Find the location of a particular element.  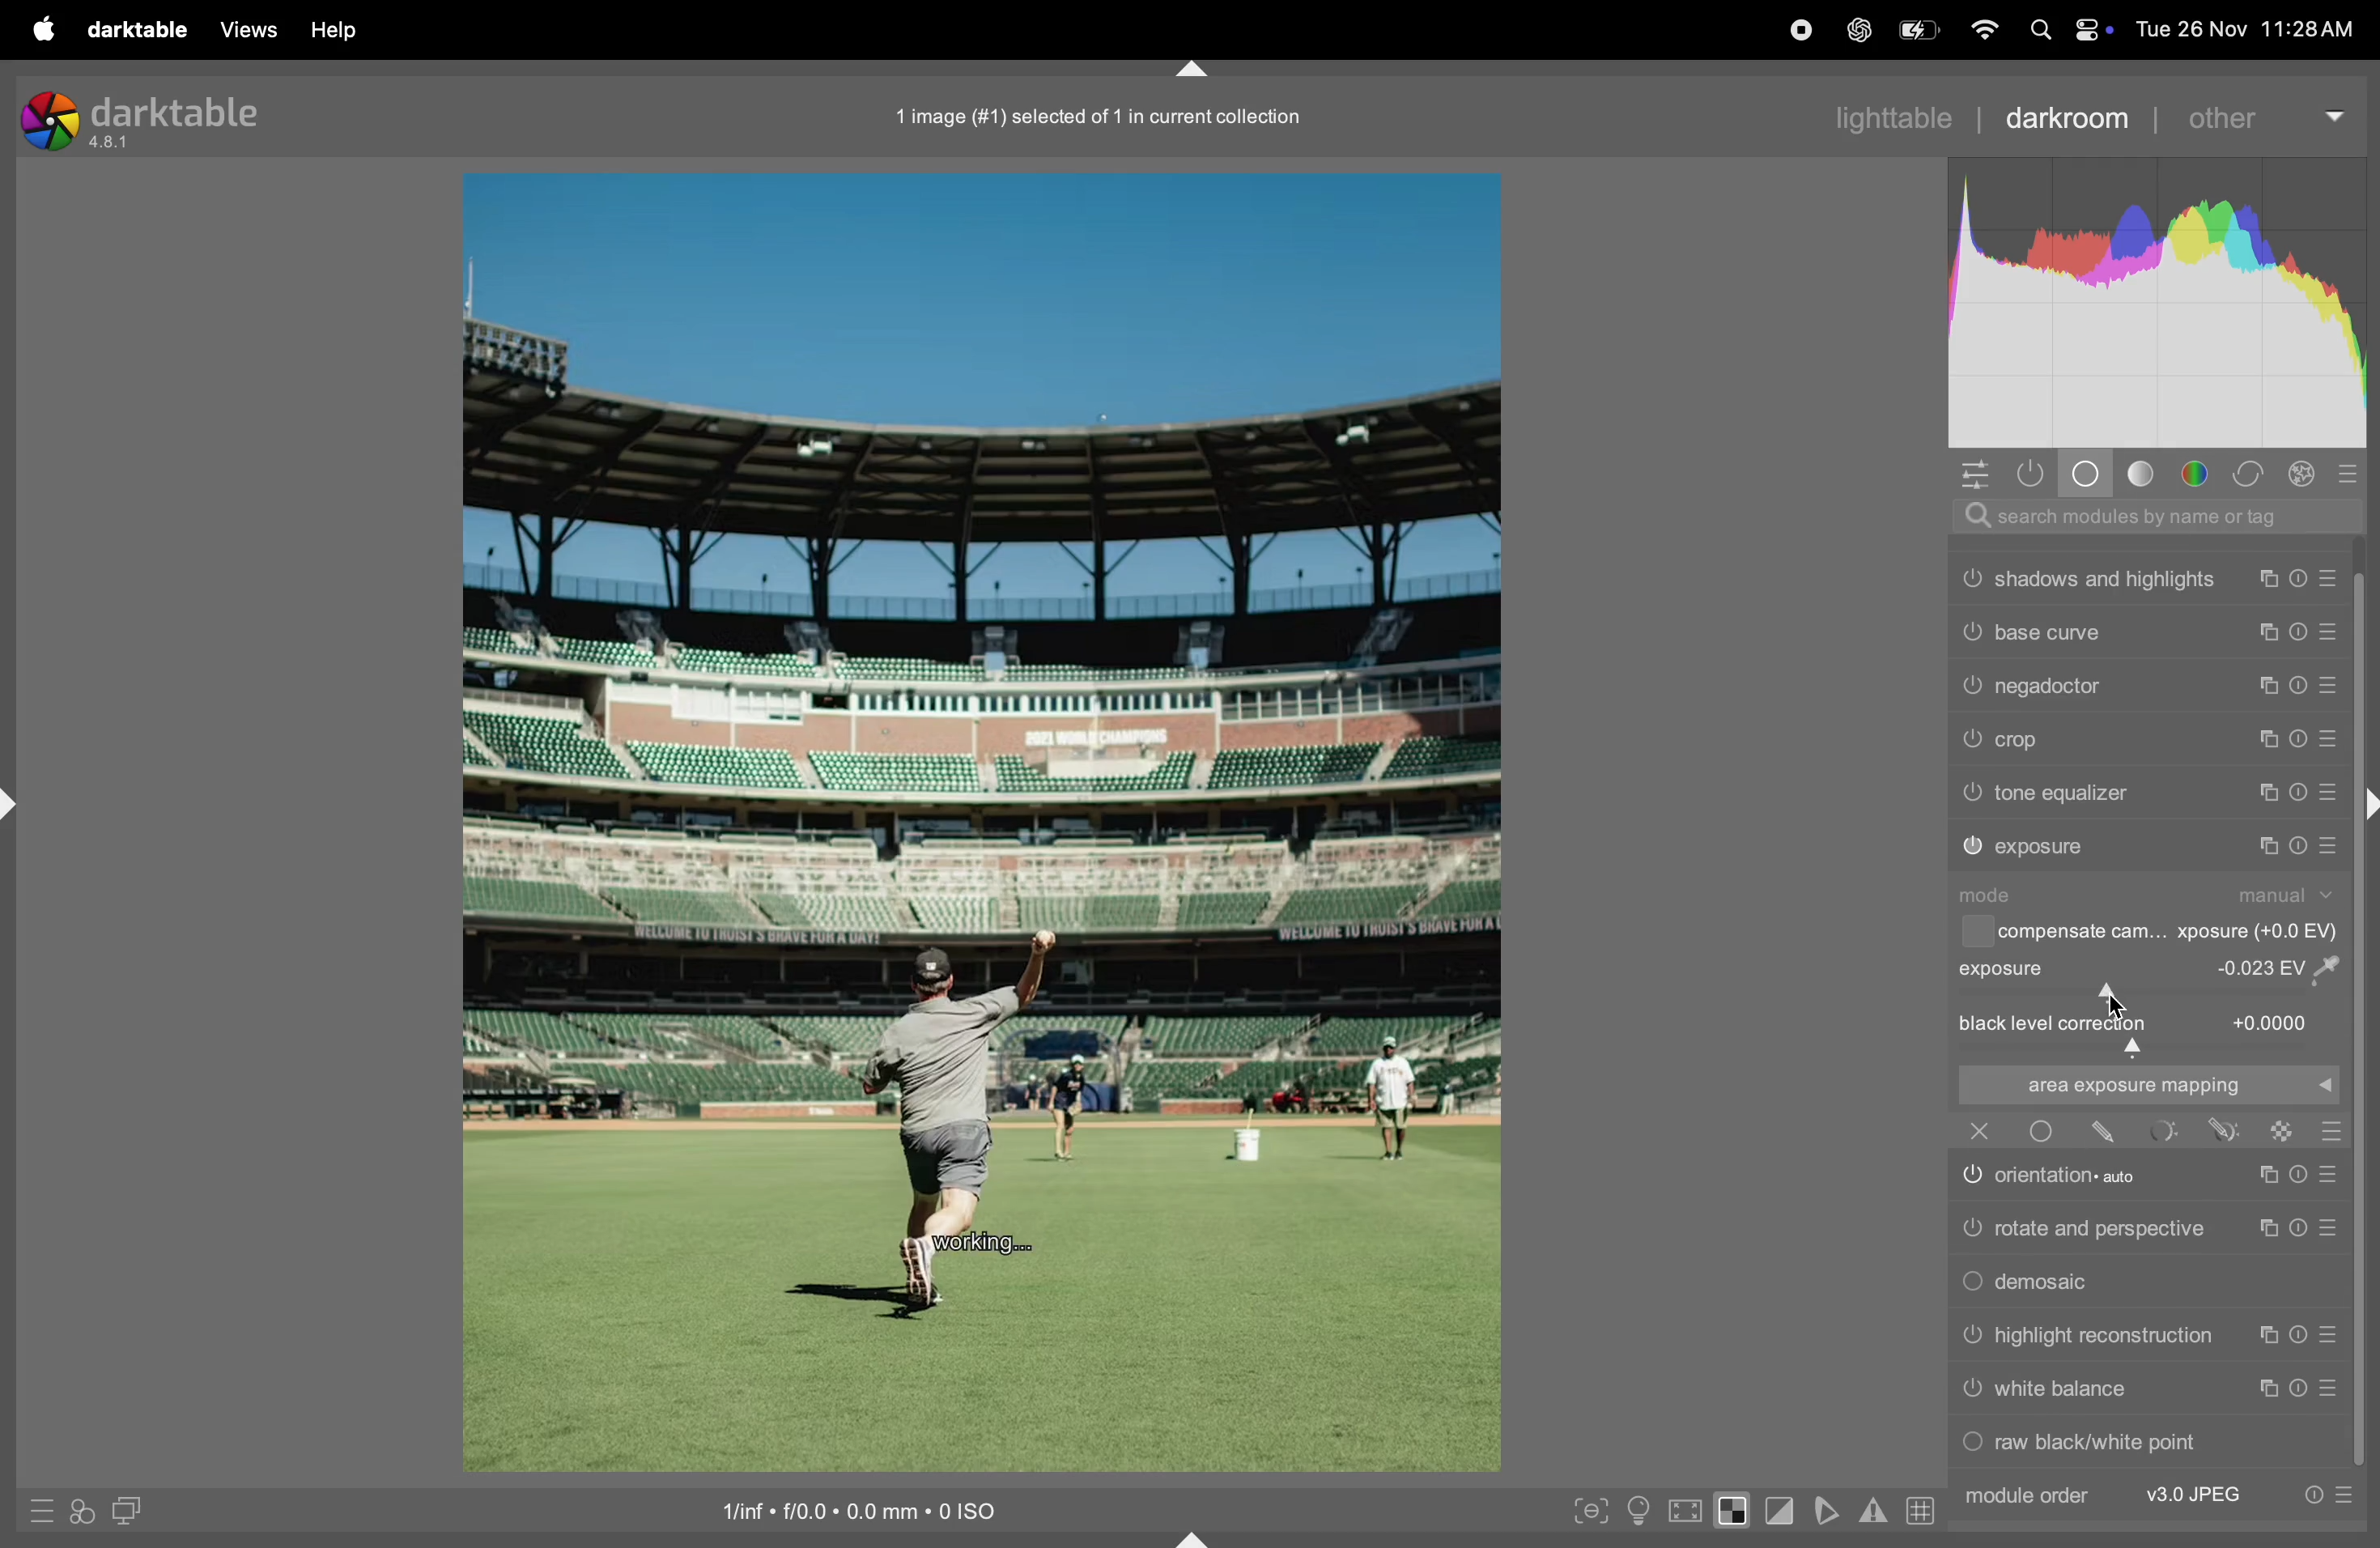

Switch on or off is located at coordinates (1971, 1230).